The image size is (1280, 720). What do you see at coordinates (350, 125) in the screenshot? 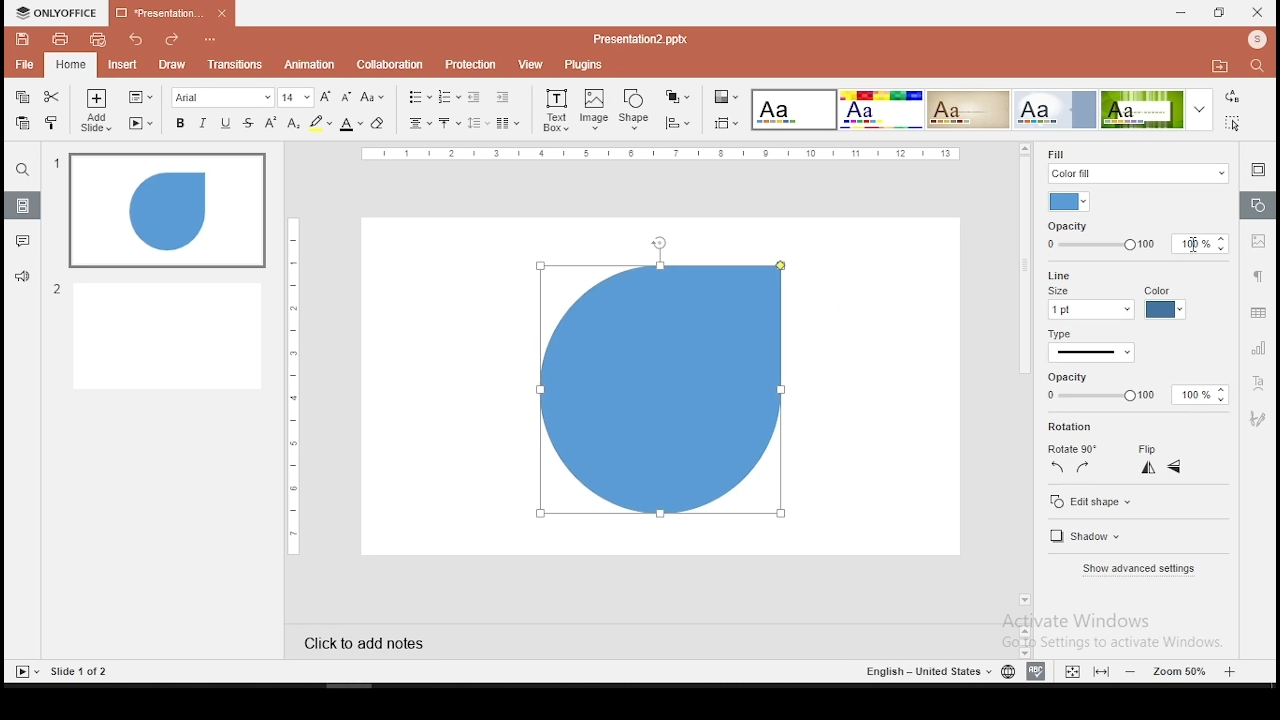
I see `font color` at bounding box center [350, 125].